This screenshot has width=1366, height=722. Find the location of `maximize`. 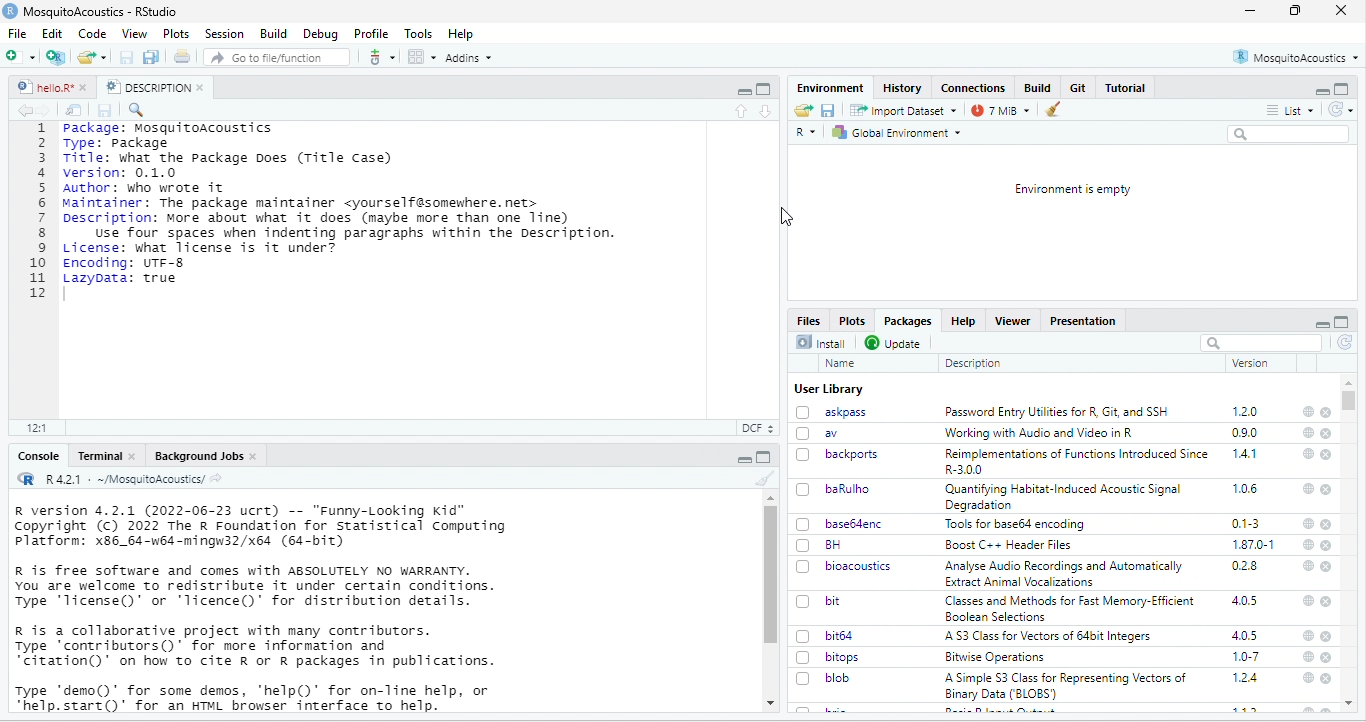

maximize is located at coordinates (743, 89).